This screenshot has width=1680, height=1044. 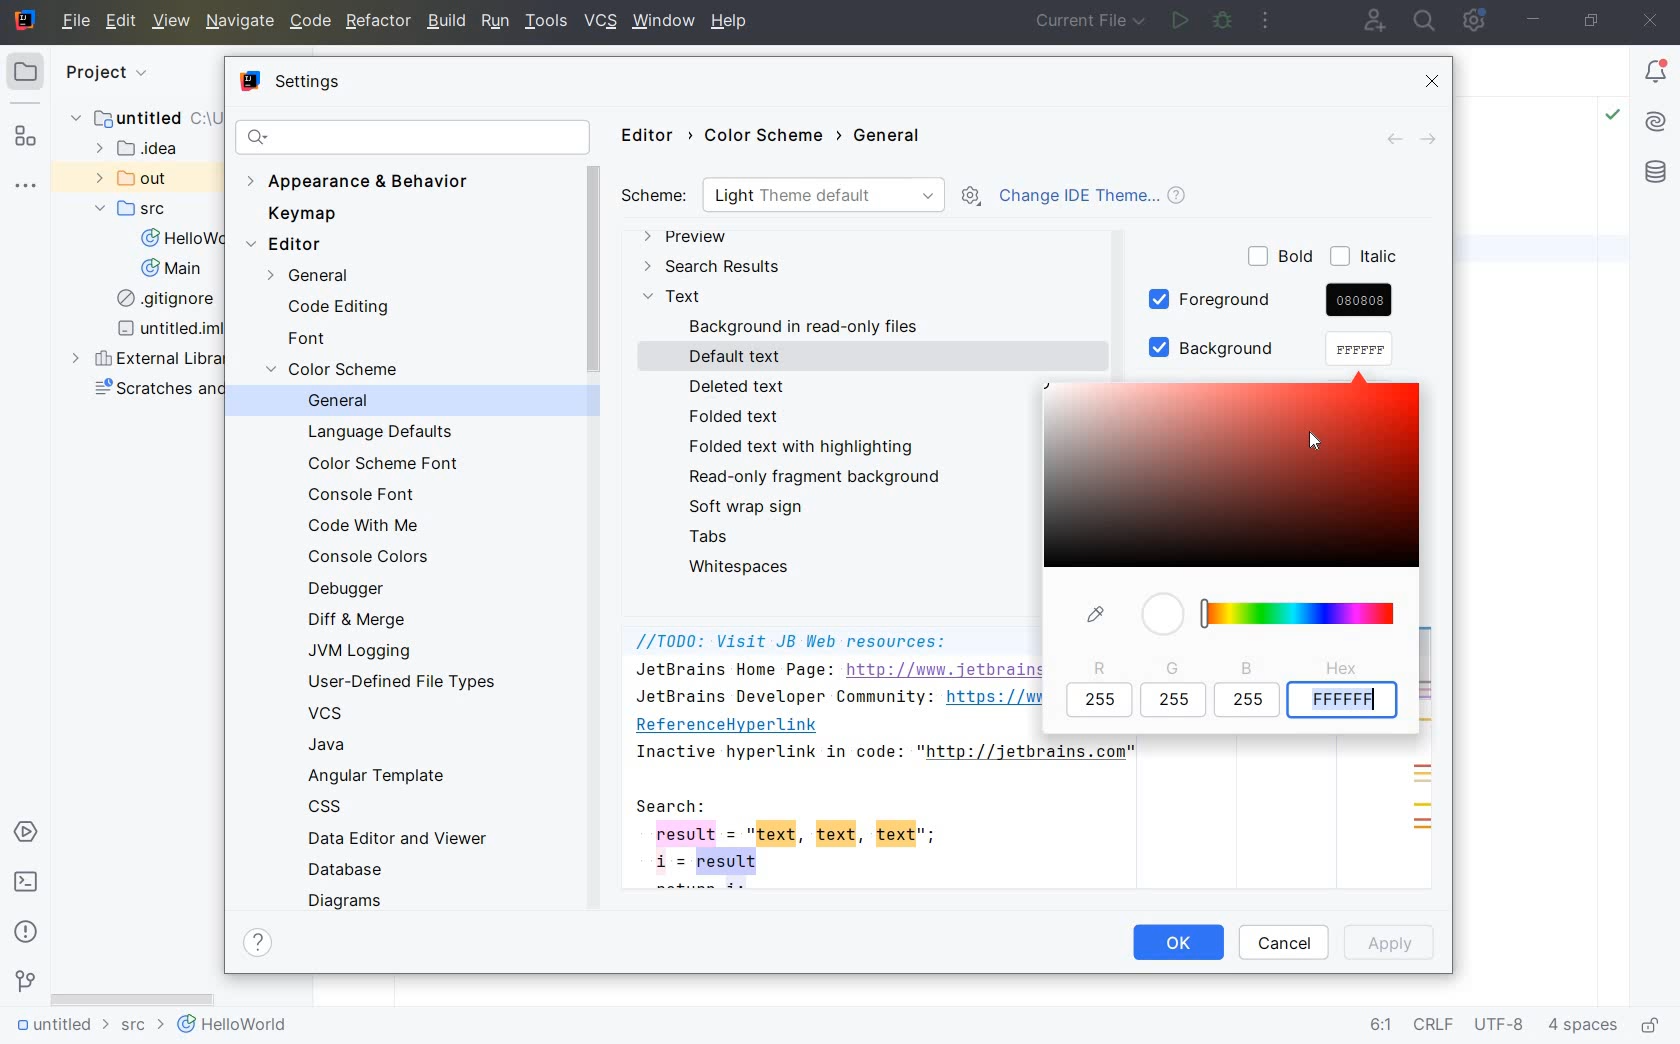 What do you see at coordinates (133, 995) in the screenshot?
I see `scrollbar` at bounding box center [133, 995].